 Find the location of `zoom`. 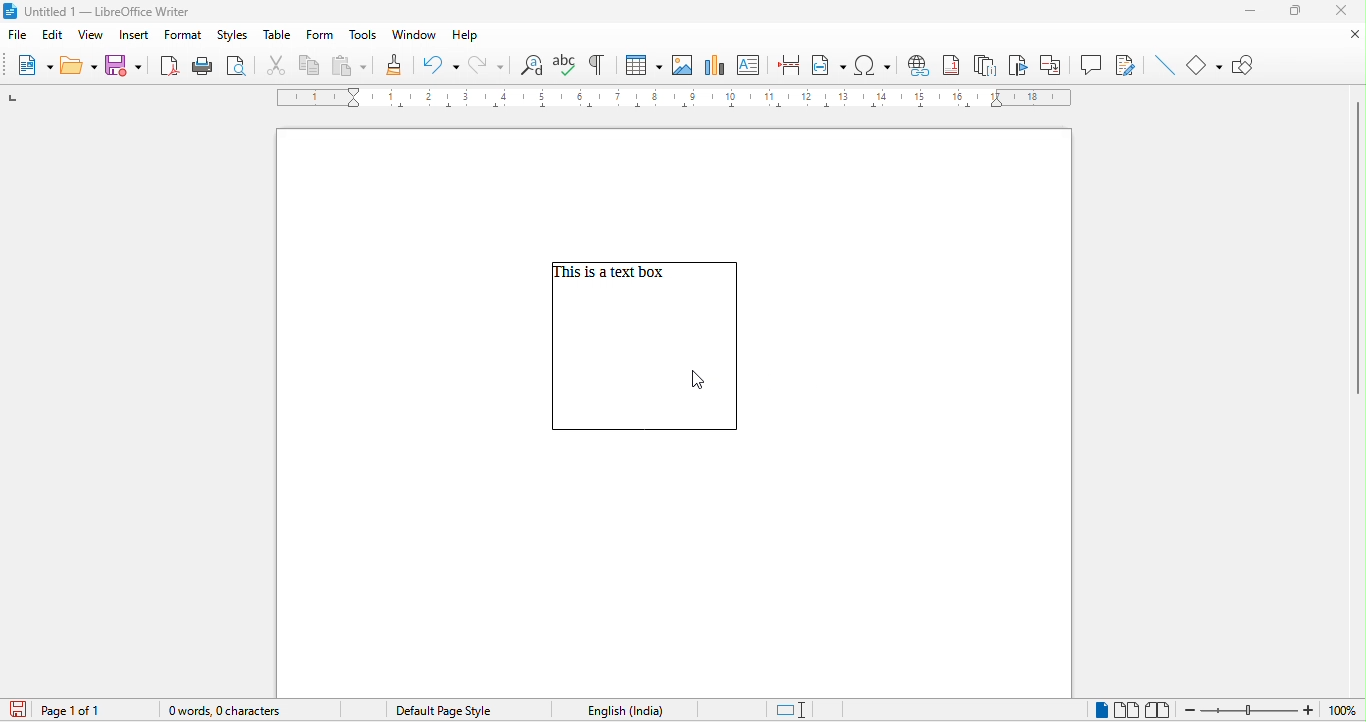

zoom is located at coordinates (1272, 709).